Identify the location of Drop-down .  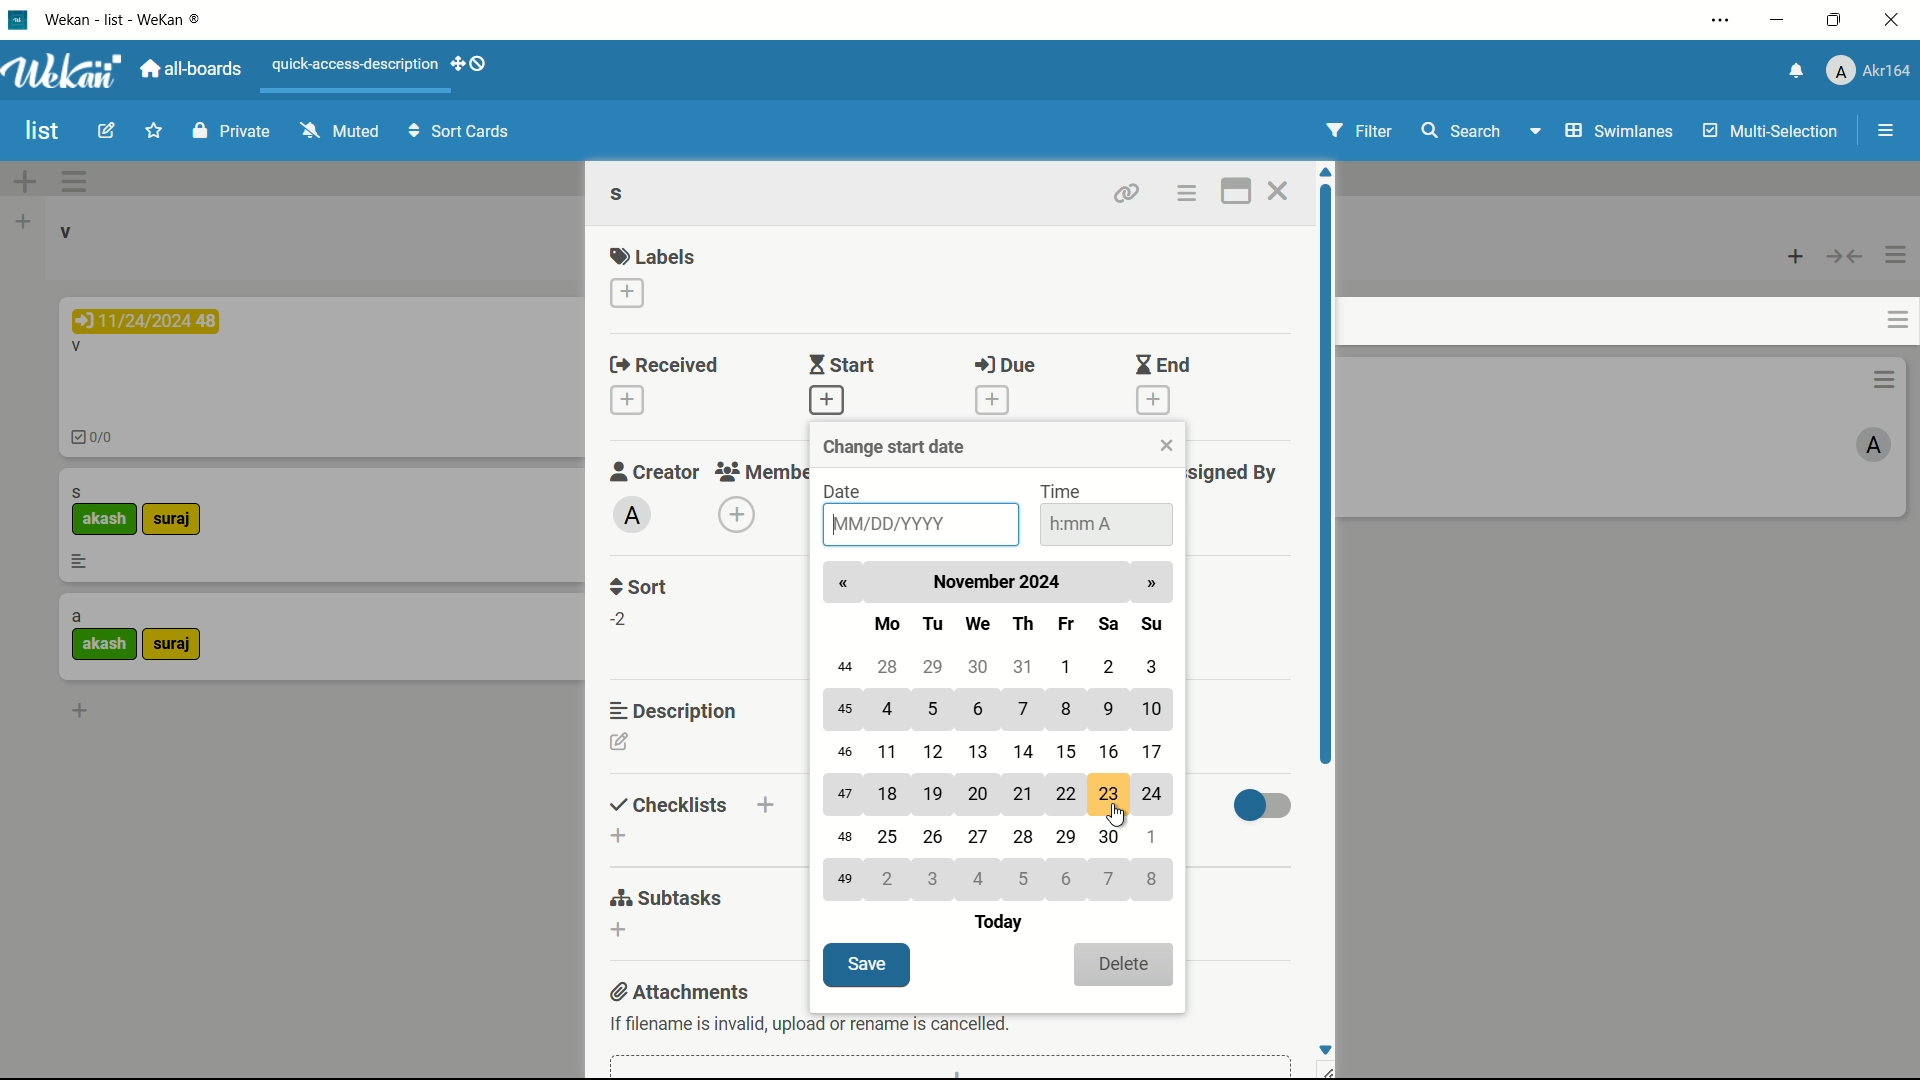
(1538, 130).